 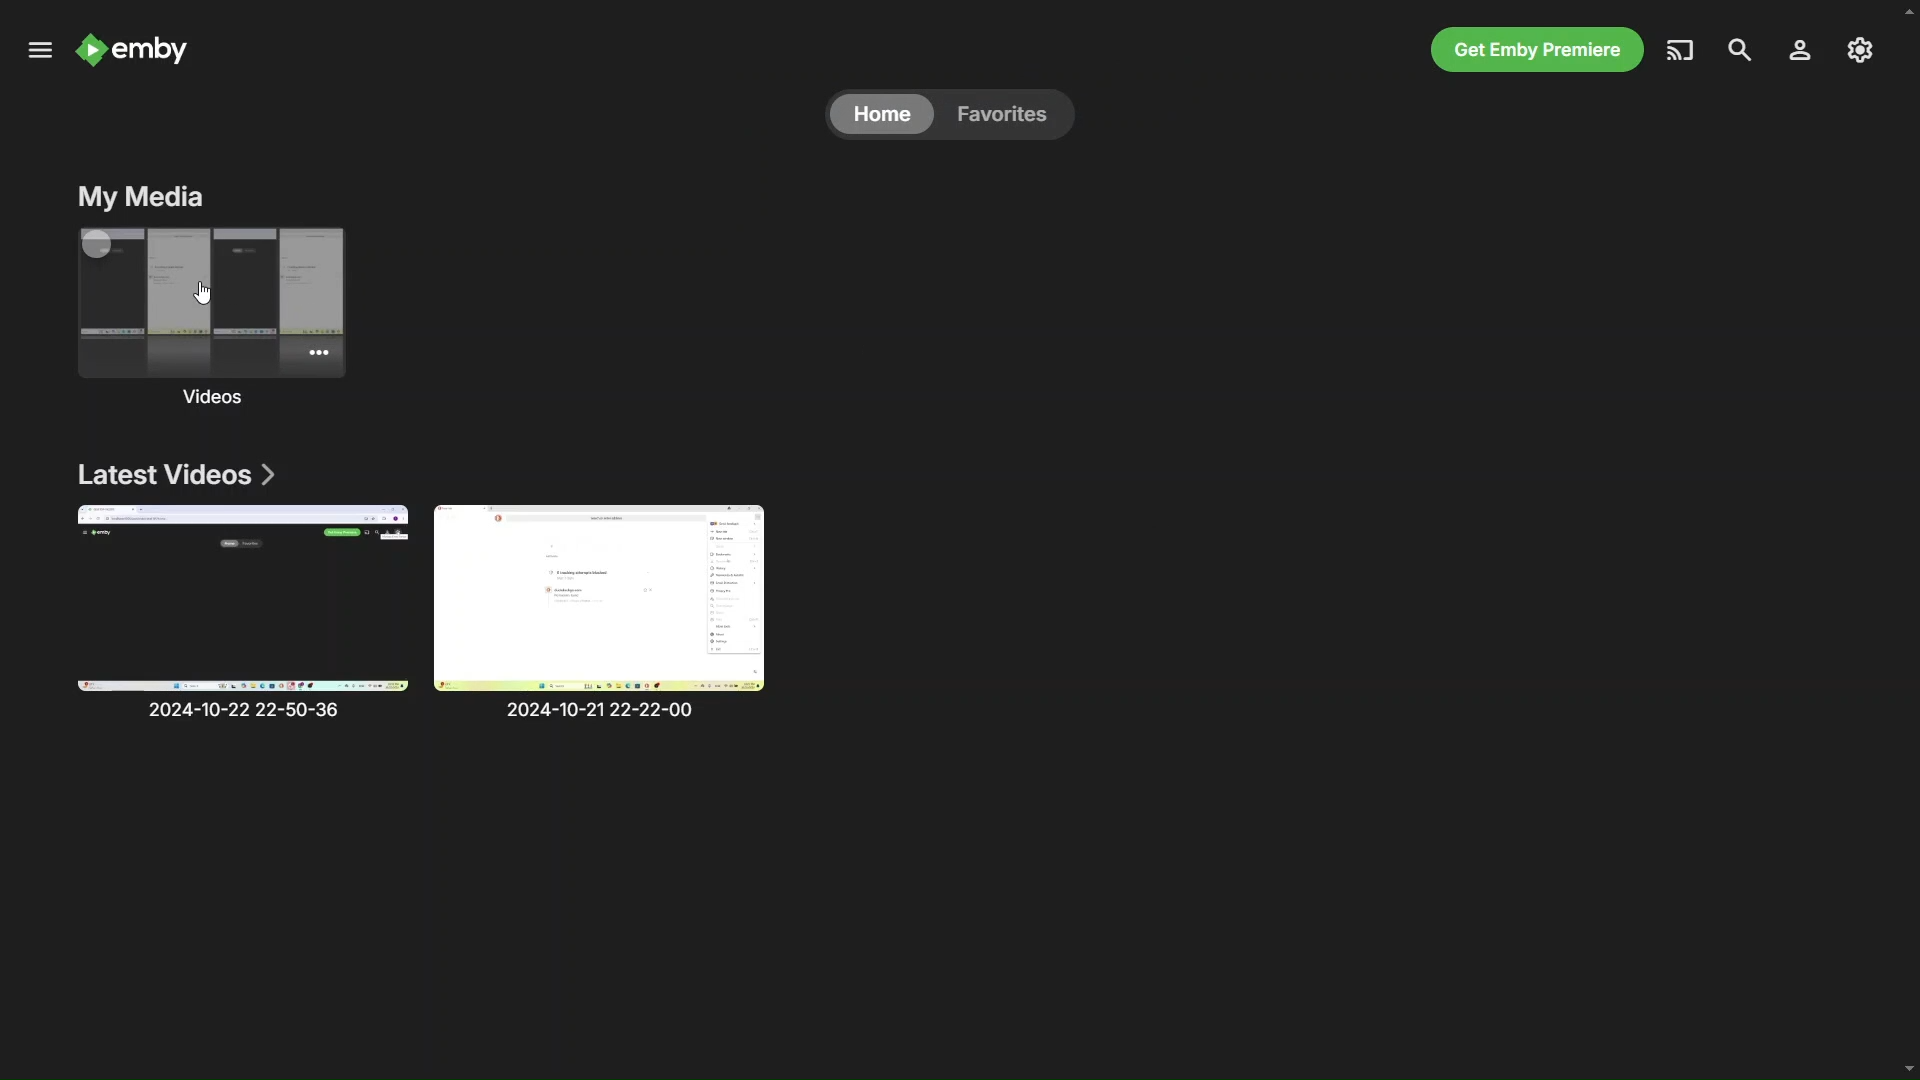 What do you see at coordinates (246, 613) in the screenshot?
I see `video` at bounding box center [246, 613].